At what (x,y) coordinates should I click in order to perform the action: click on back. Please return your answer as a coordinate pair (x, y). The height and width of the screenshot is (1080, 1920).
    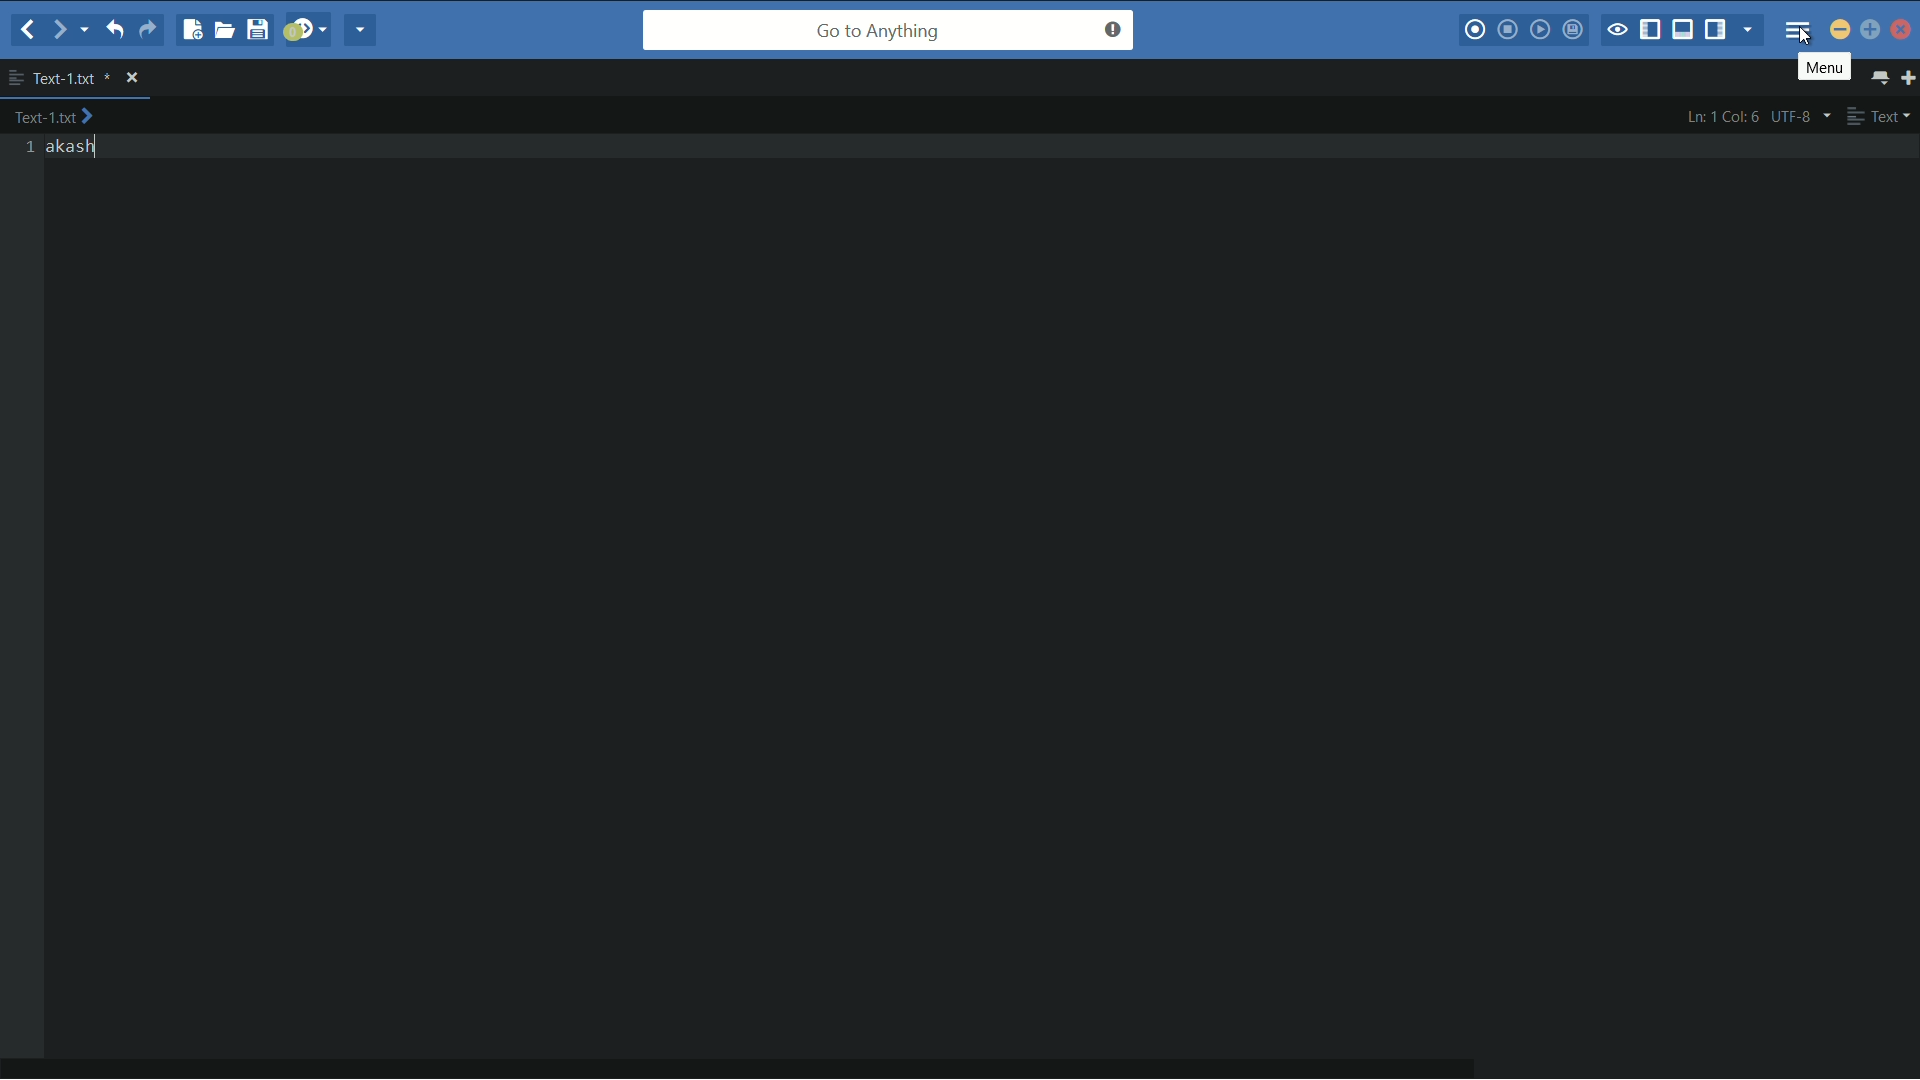
    Looking at the image, I should click on (28, 30).